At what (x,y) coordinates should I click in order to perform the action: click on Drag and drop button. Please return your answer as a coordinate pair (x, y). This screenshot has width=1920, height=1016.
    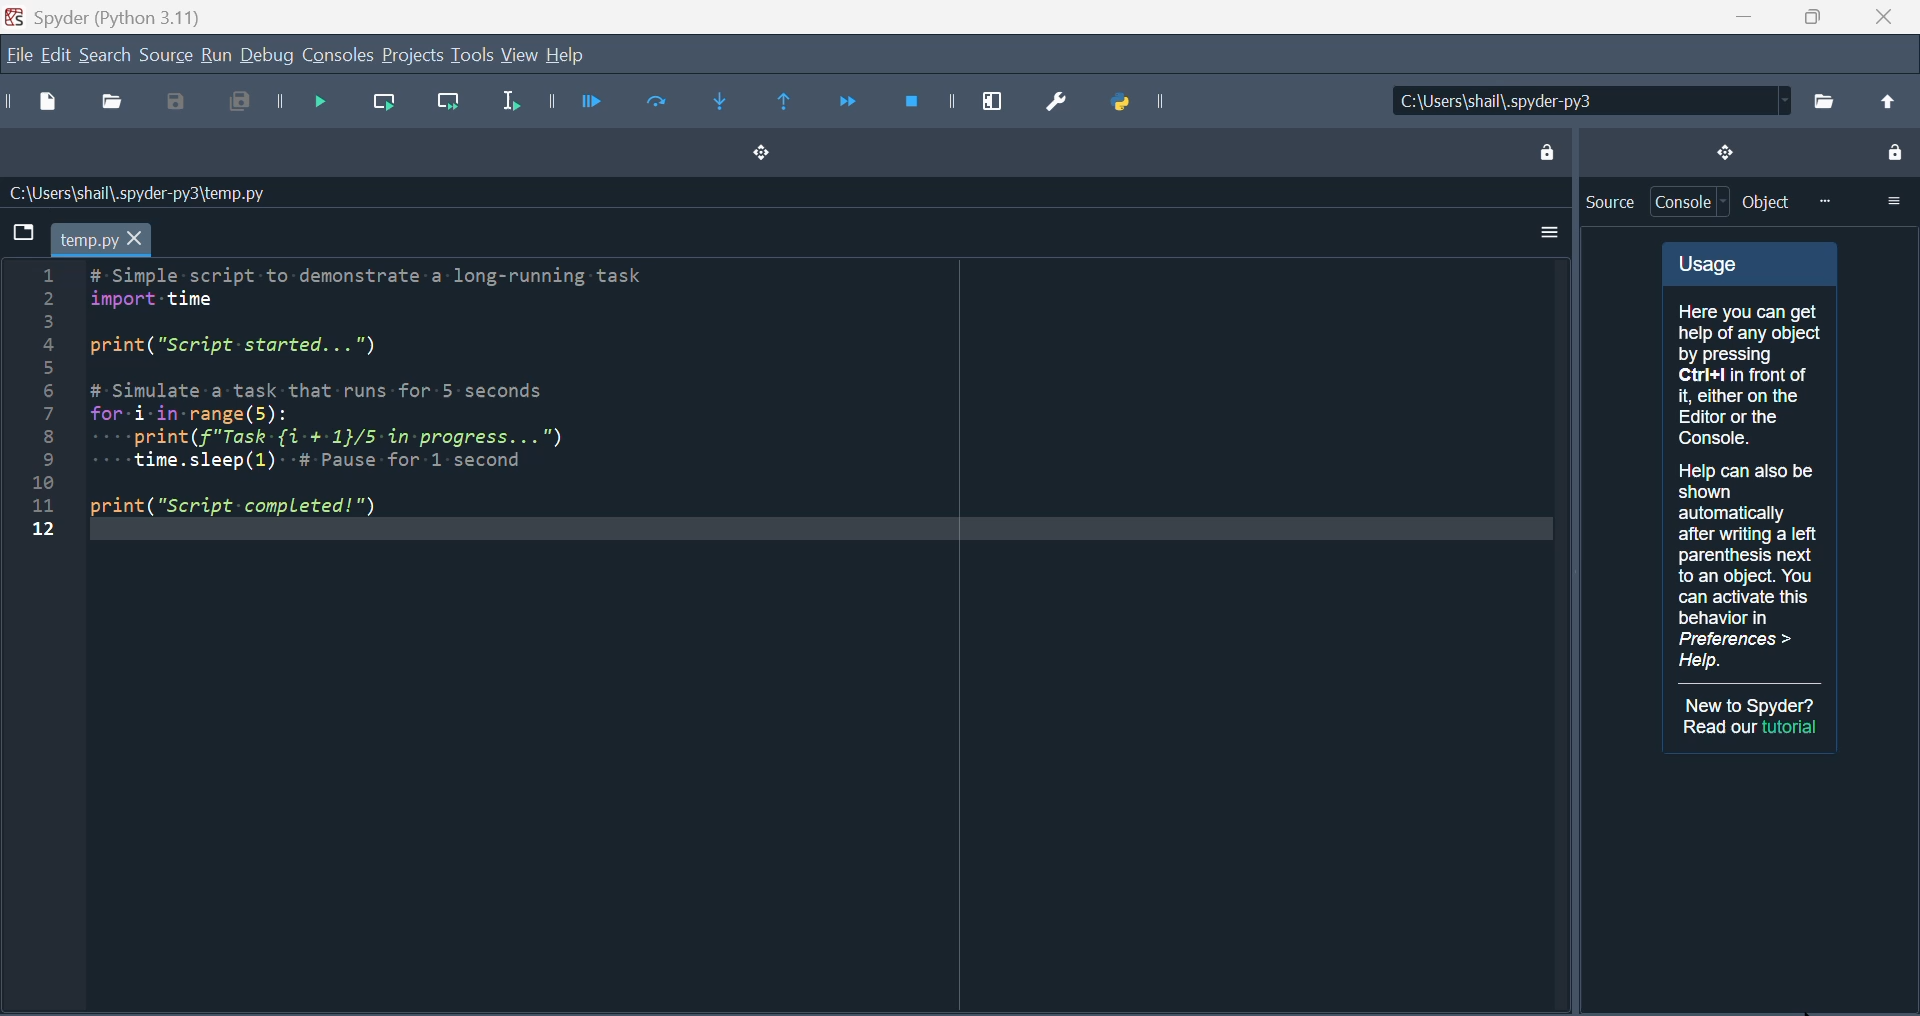
    Looking at the image, I should click on (758, 155).